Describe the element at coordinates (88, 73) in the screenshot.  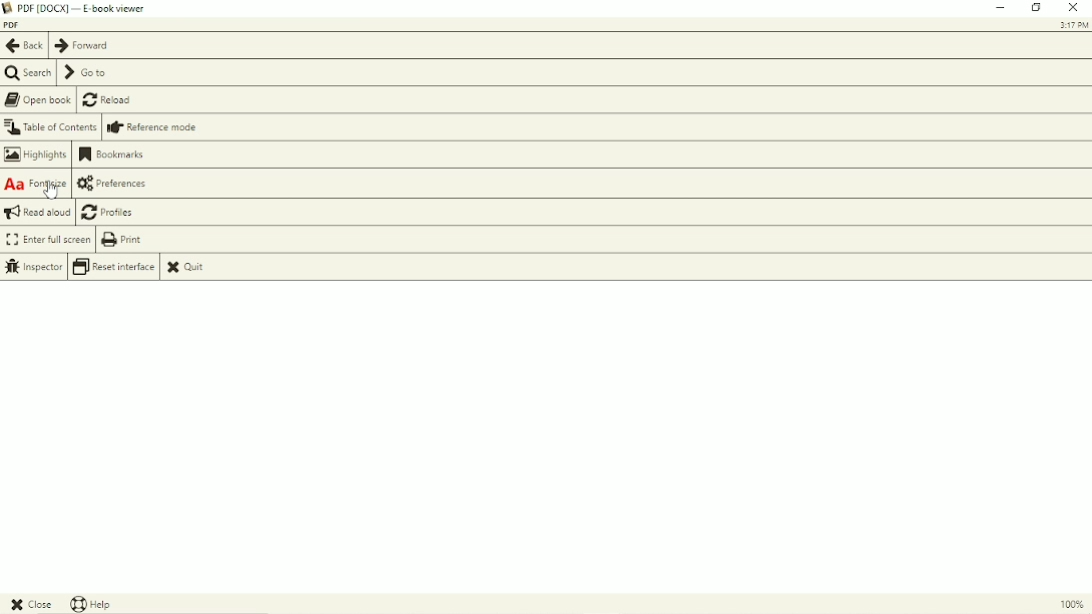
I see `Go to` at that location.